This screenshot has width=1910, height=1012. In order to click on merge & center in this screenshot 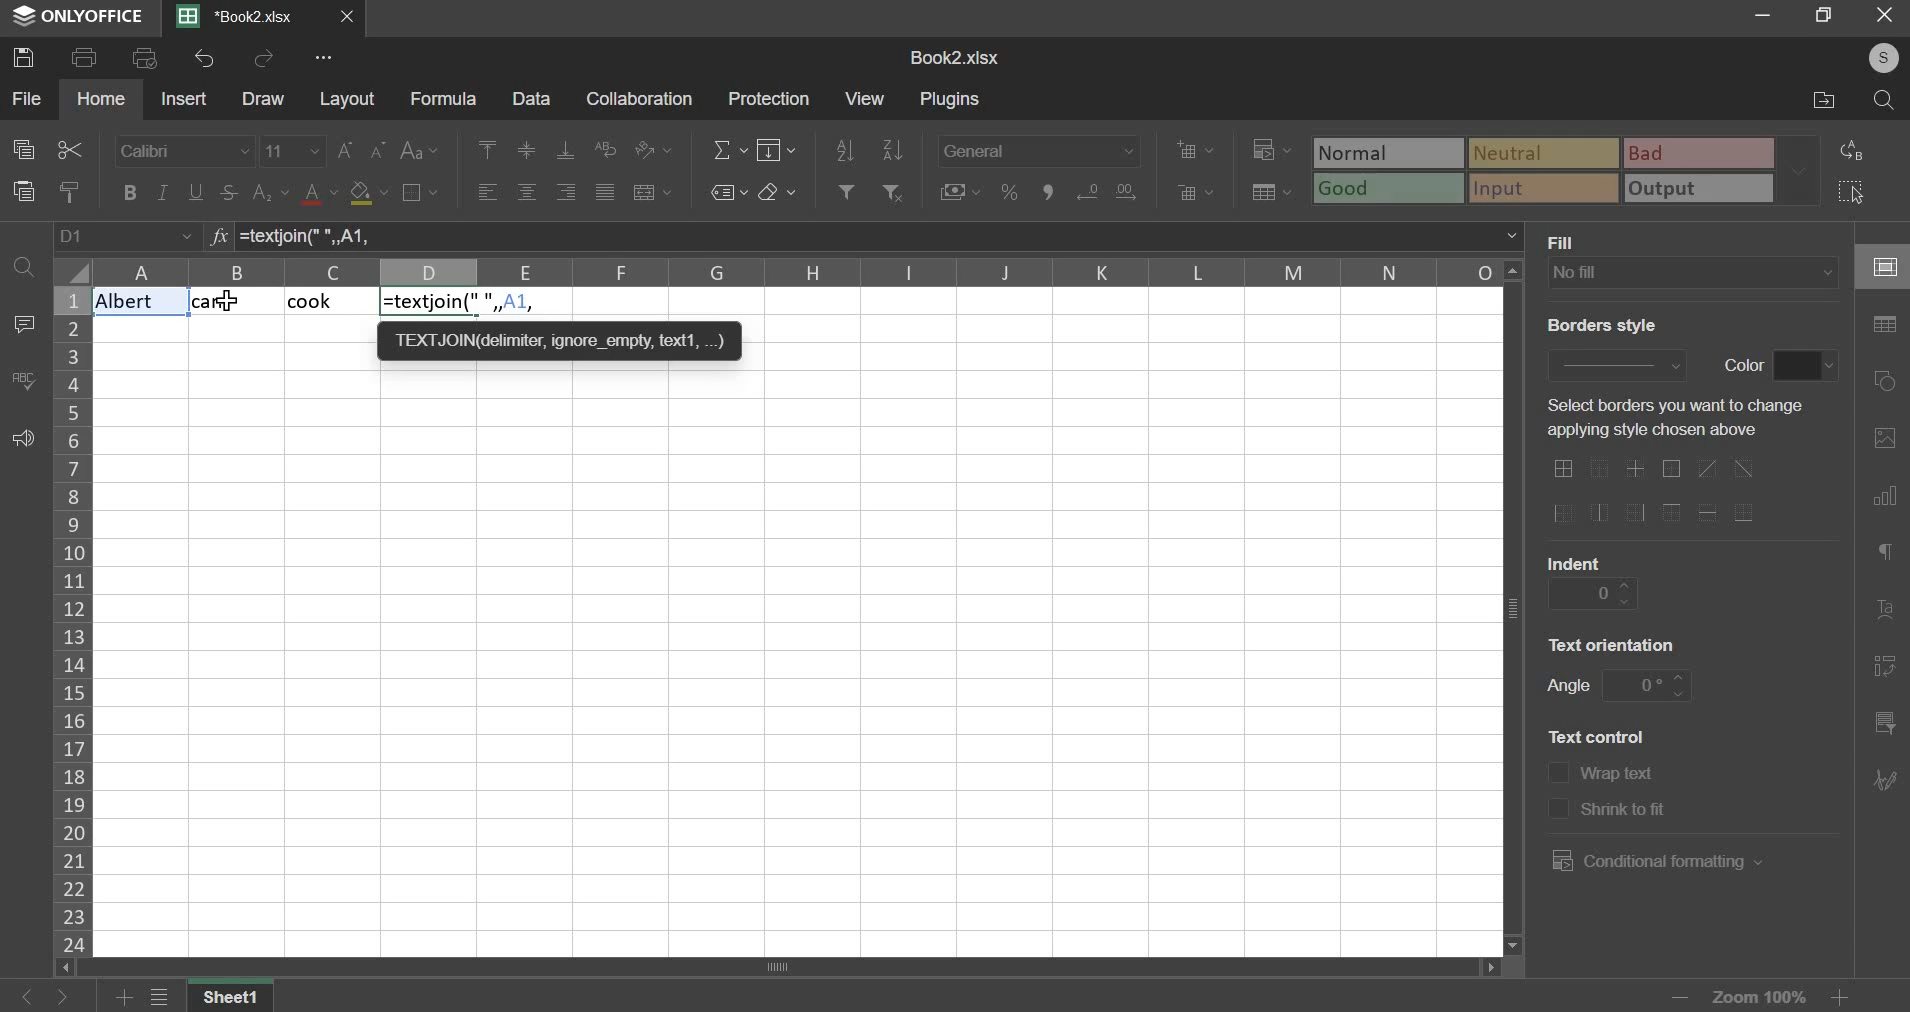, I will do `click(653, 192)`.